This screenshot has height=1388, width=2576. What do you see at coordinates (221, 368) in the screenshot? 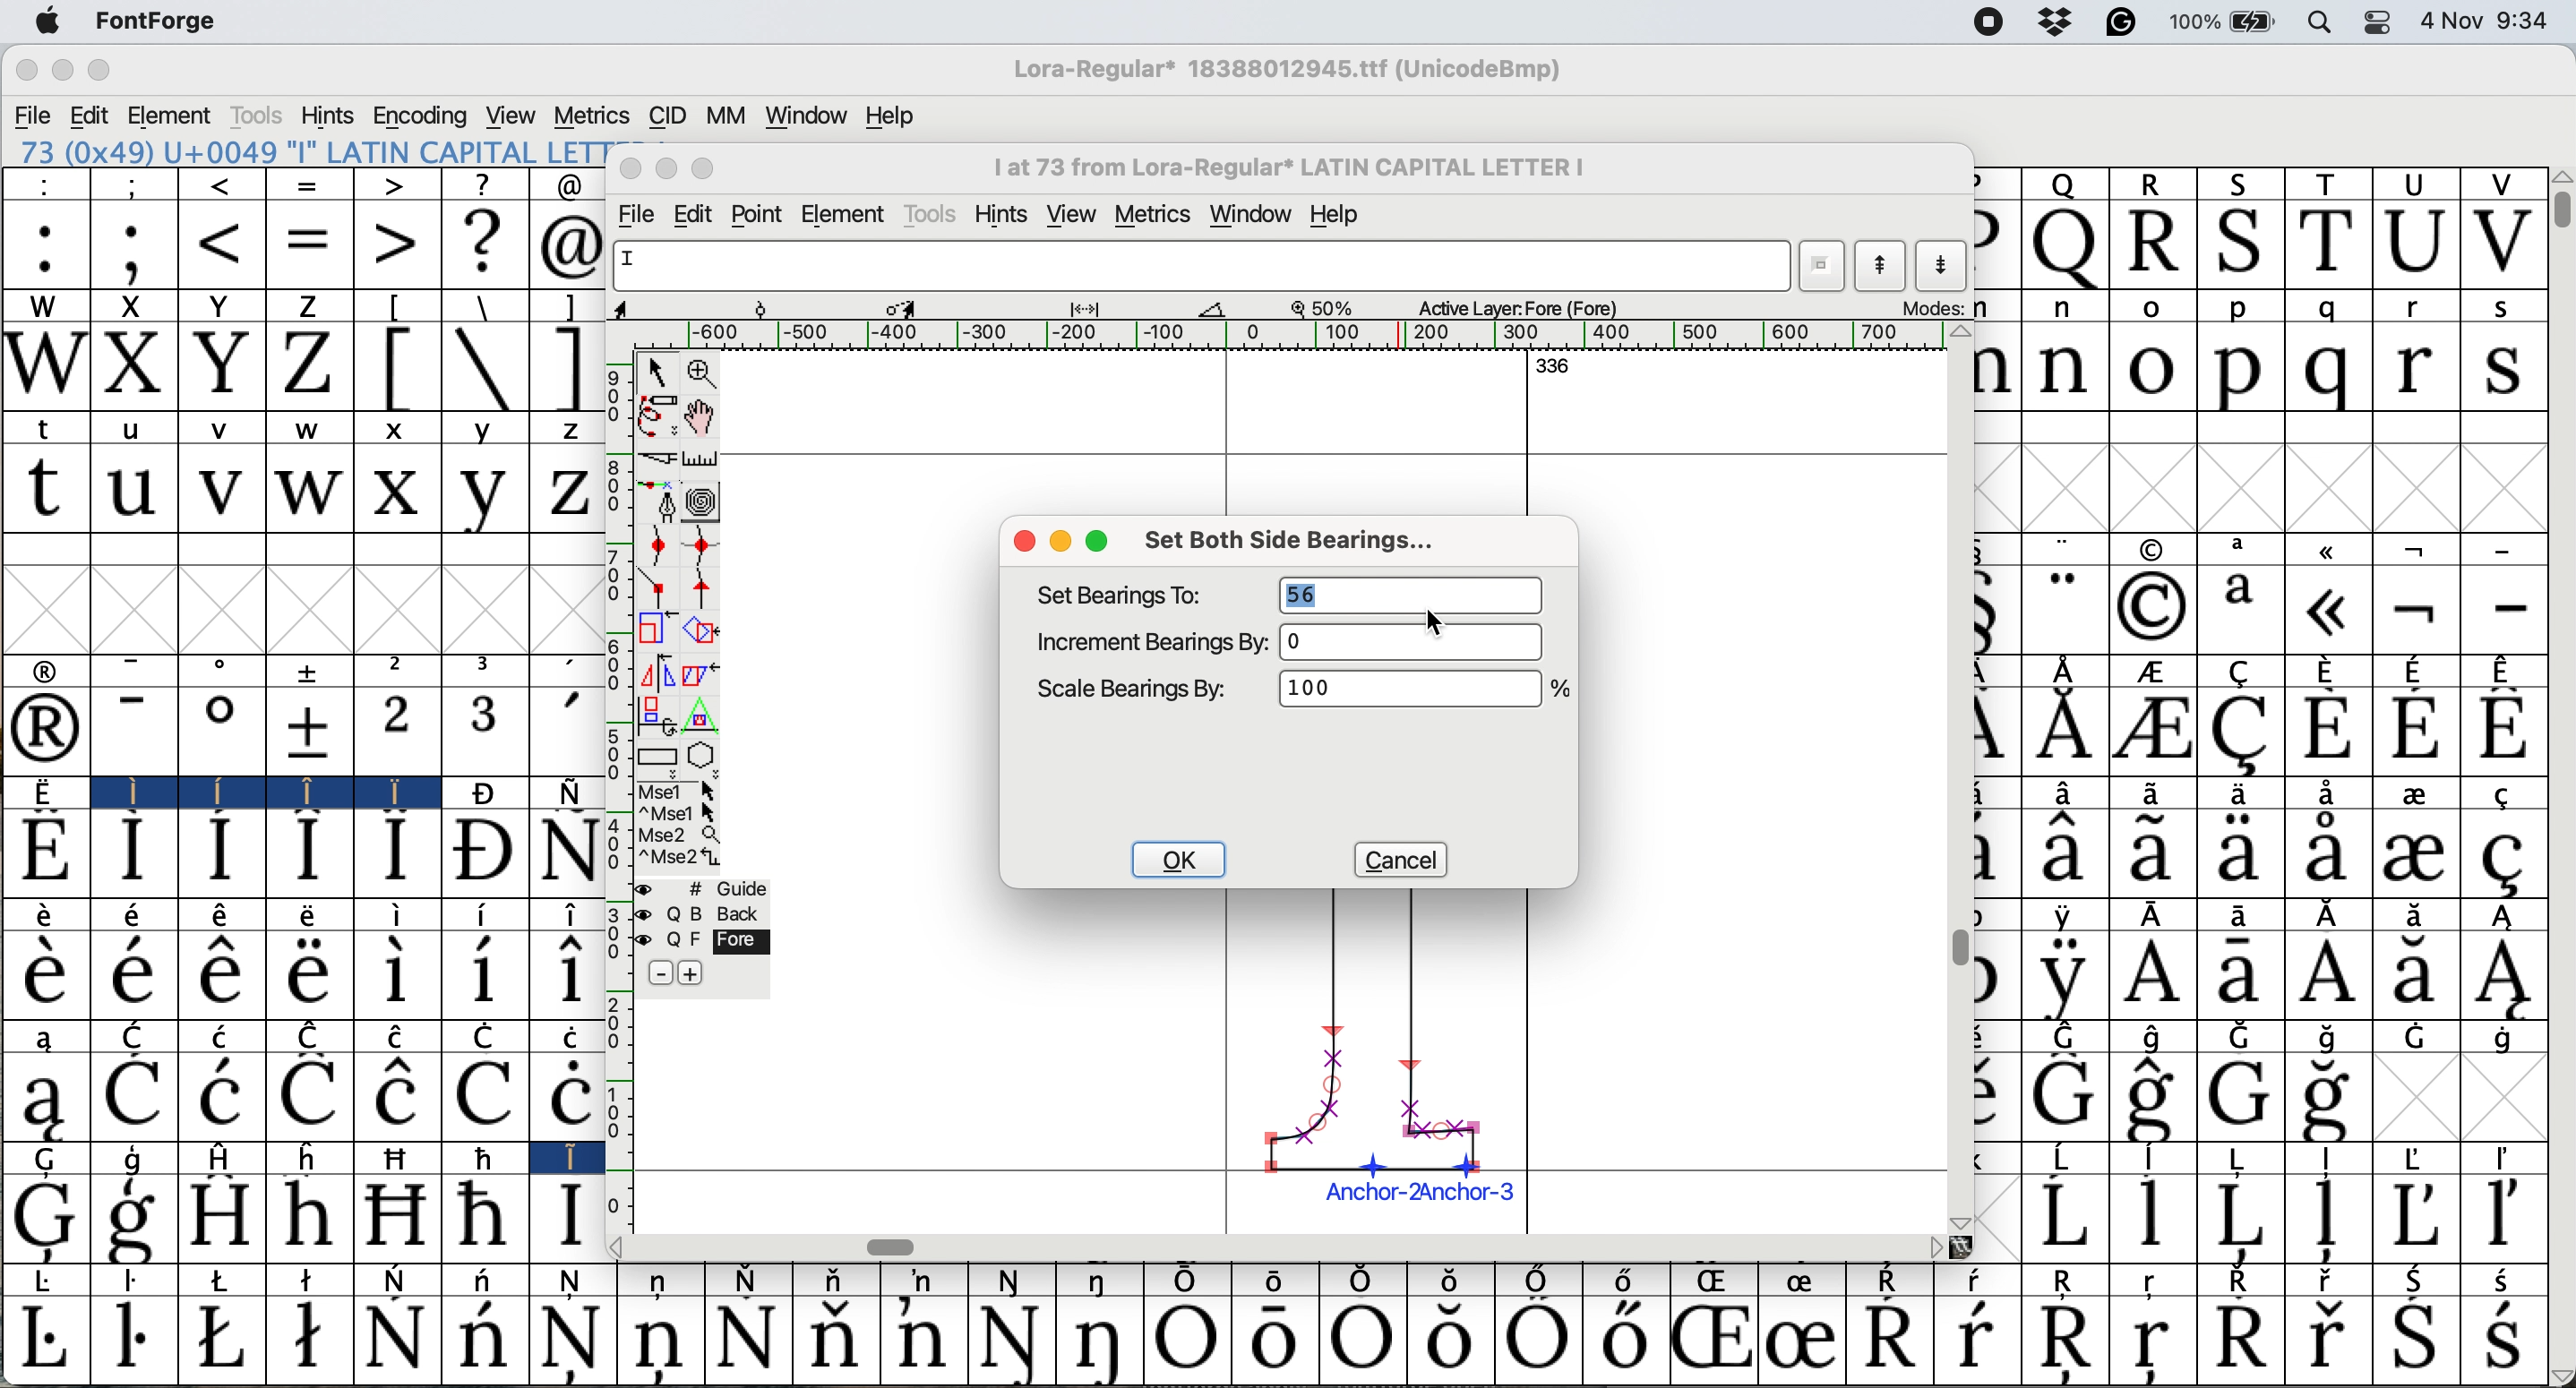
I see `Y` at bounding box center [221, 368].